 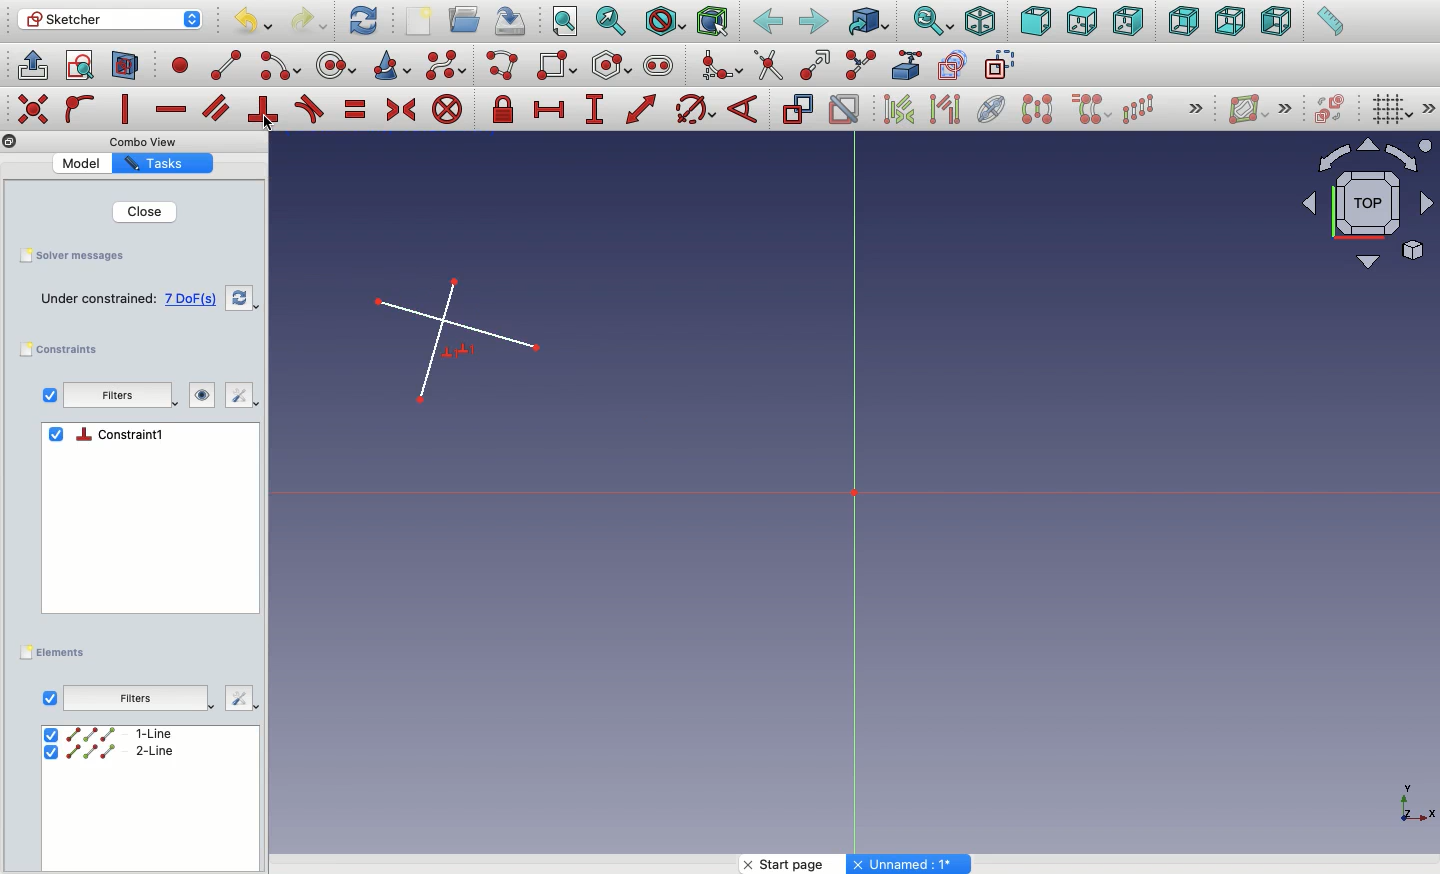 What do you see at coordinates (1003, 66) in the screenshot?
I see `construction geometry` at bounding box center [1003, 66].